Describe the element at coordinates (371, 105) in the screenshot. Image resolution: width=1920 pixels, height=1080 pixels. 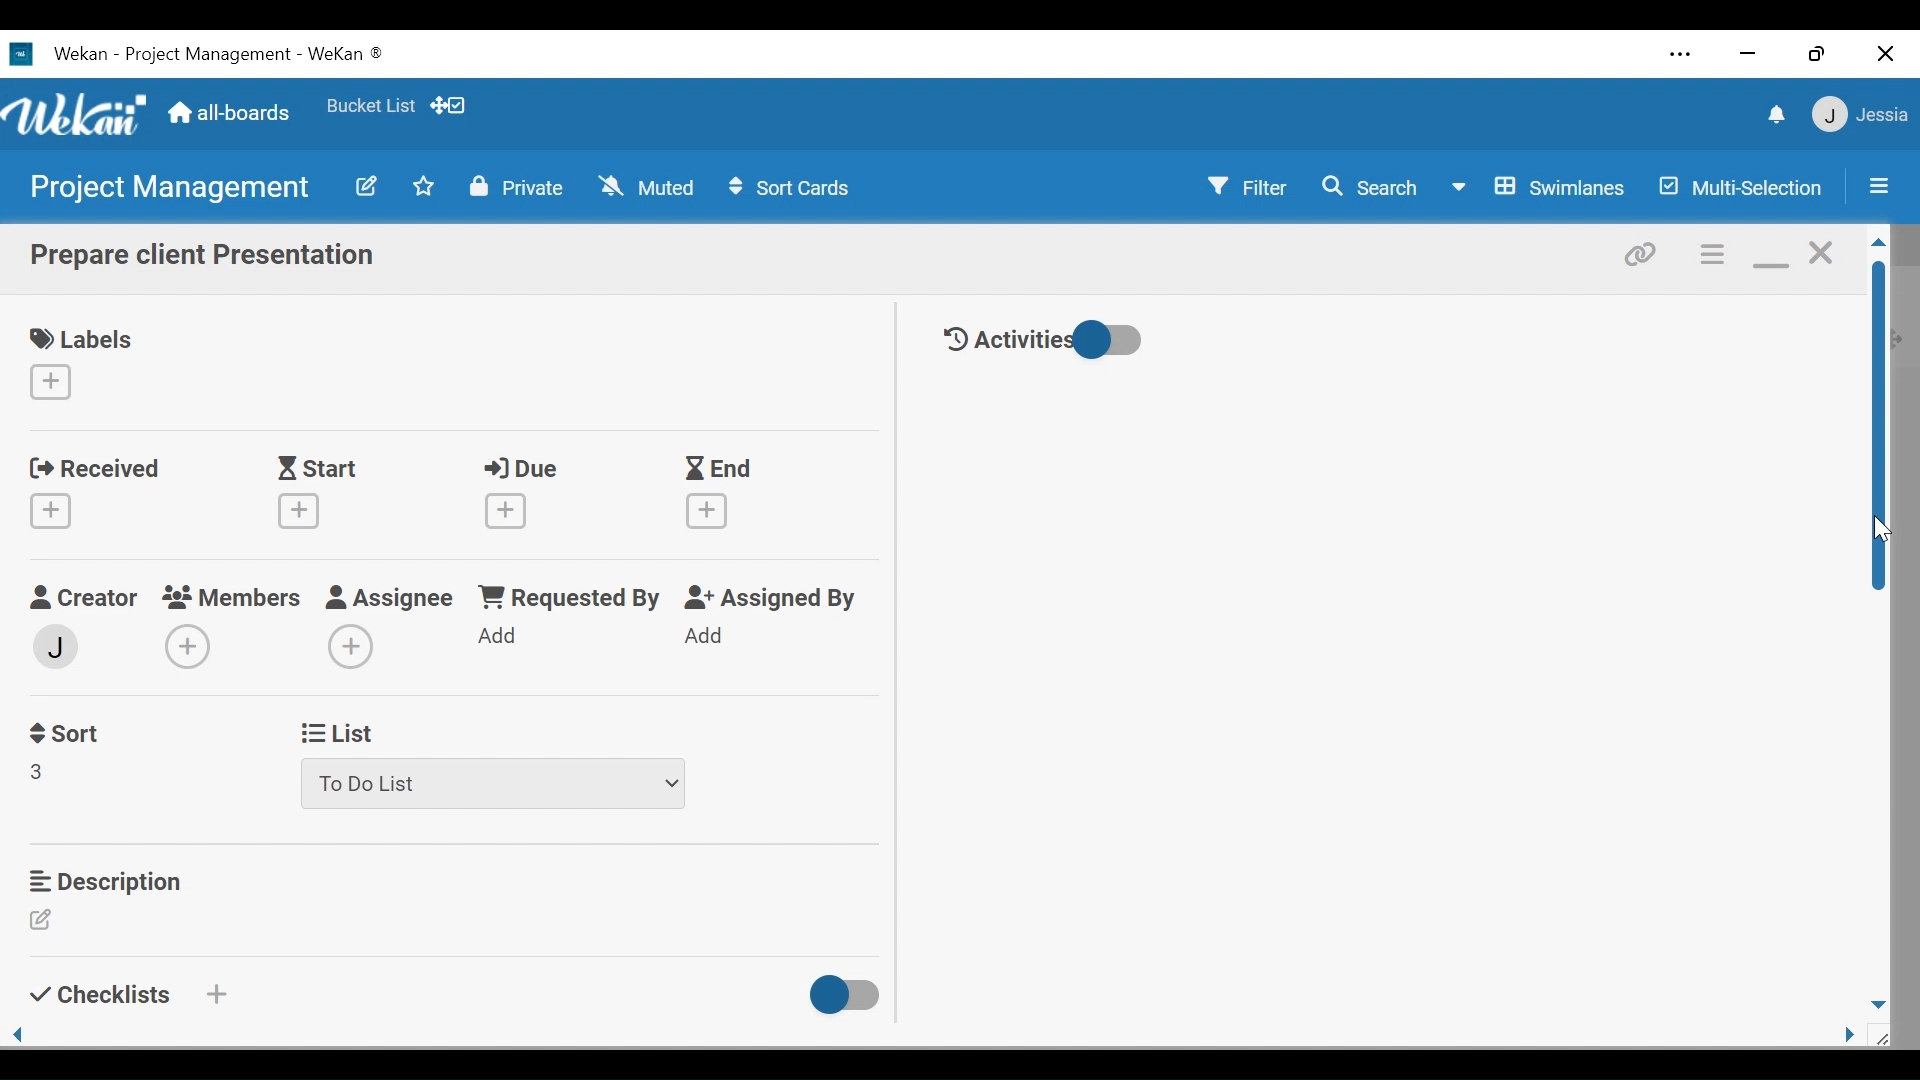
I see `Favorite` at that location.